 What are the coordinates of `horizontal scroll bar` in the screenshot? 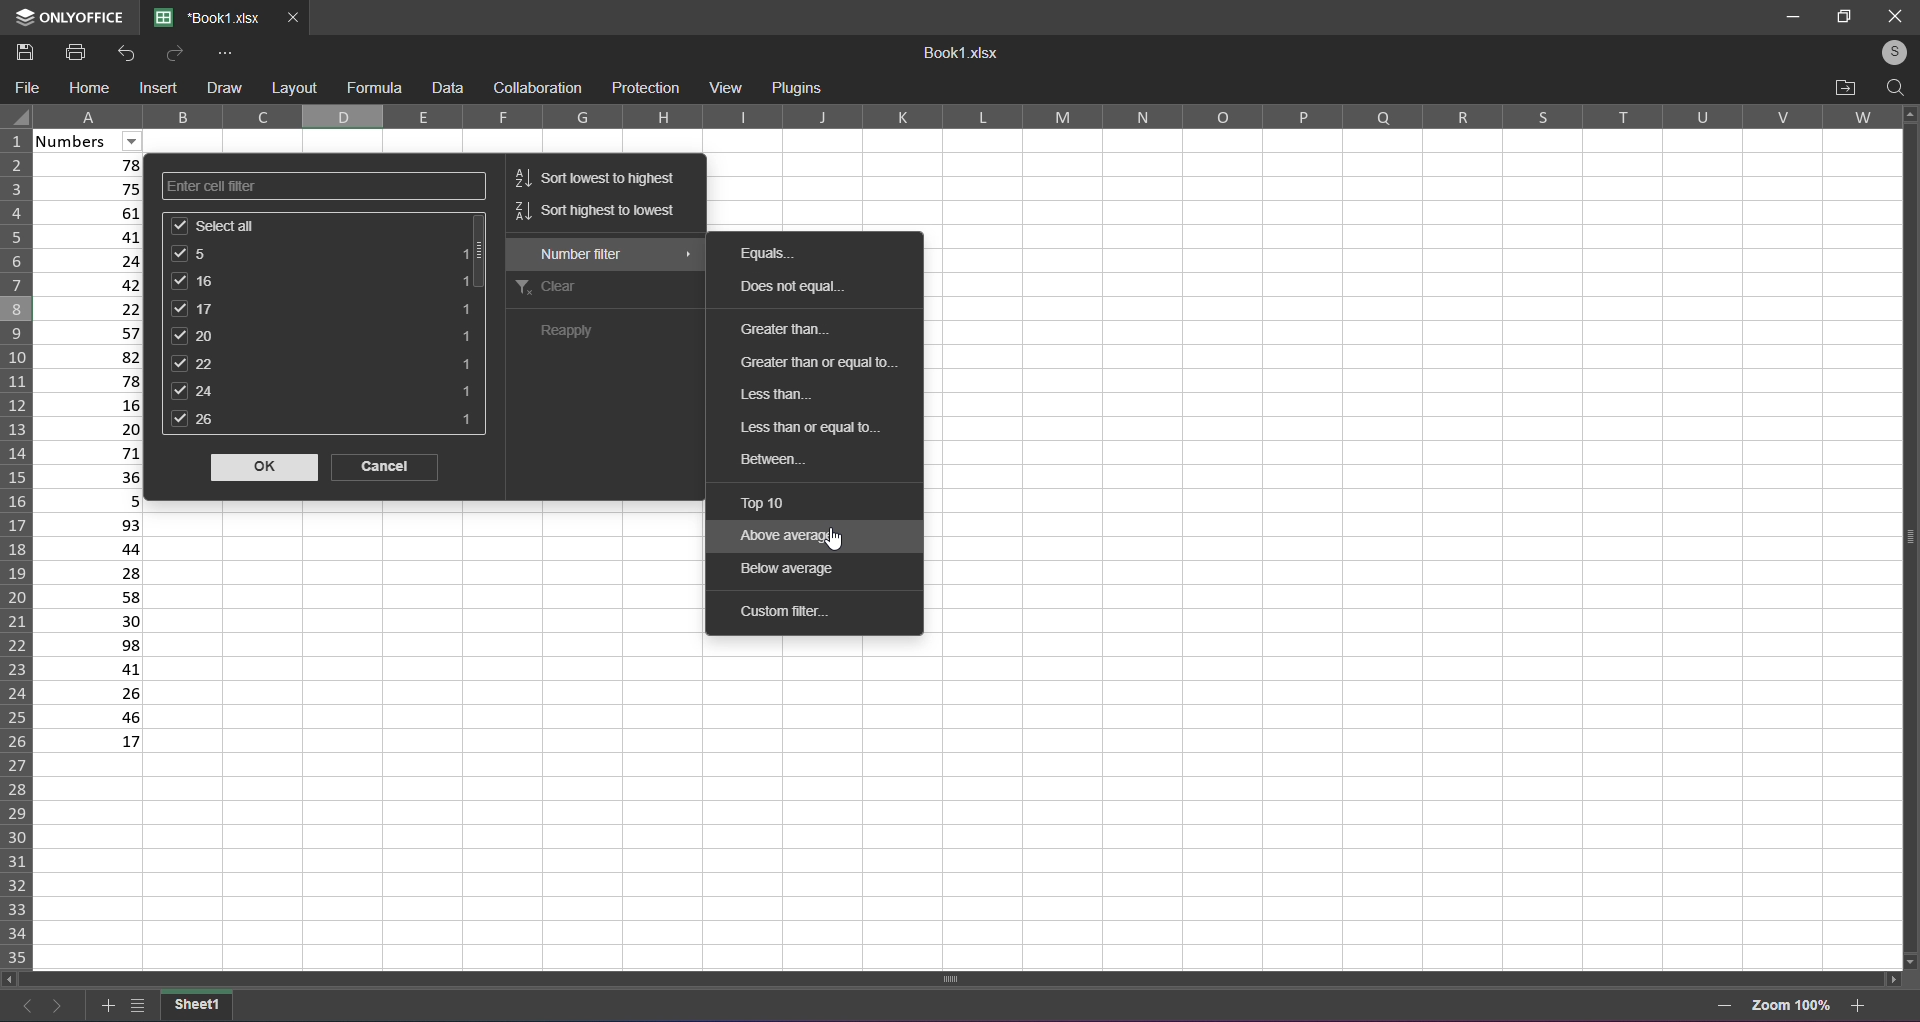 It's located at (958, 976).